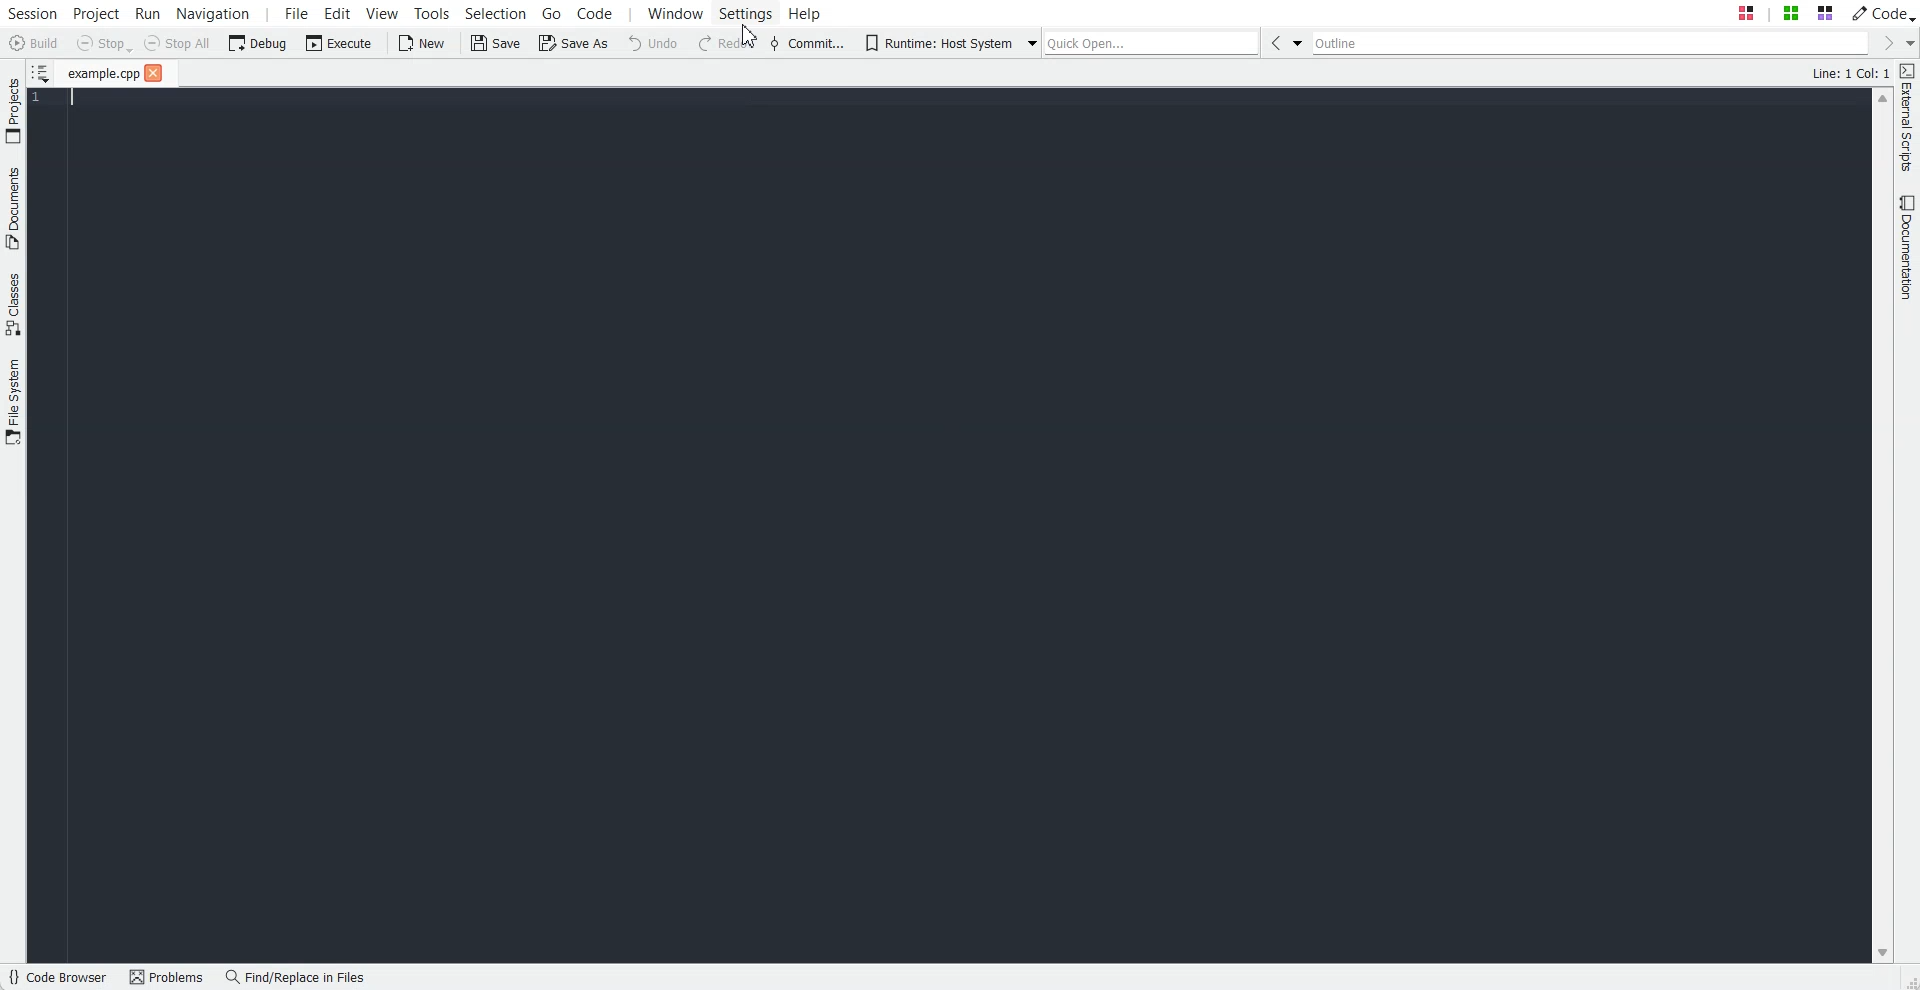  I want to click on Save As, so click(571, 42).